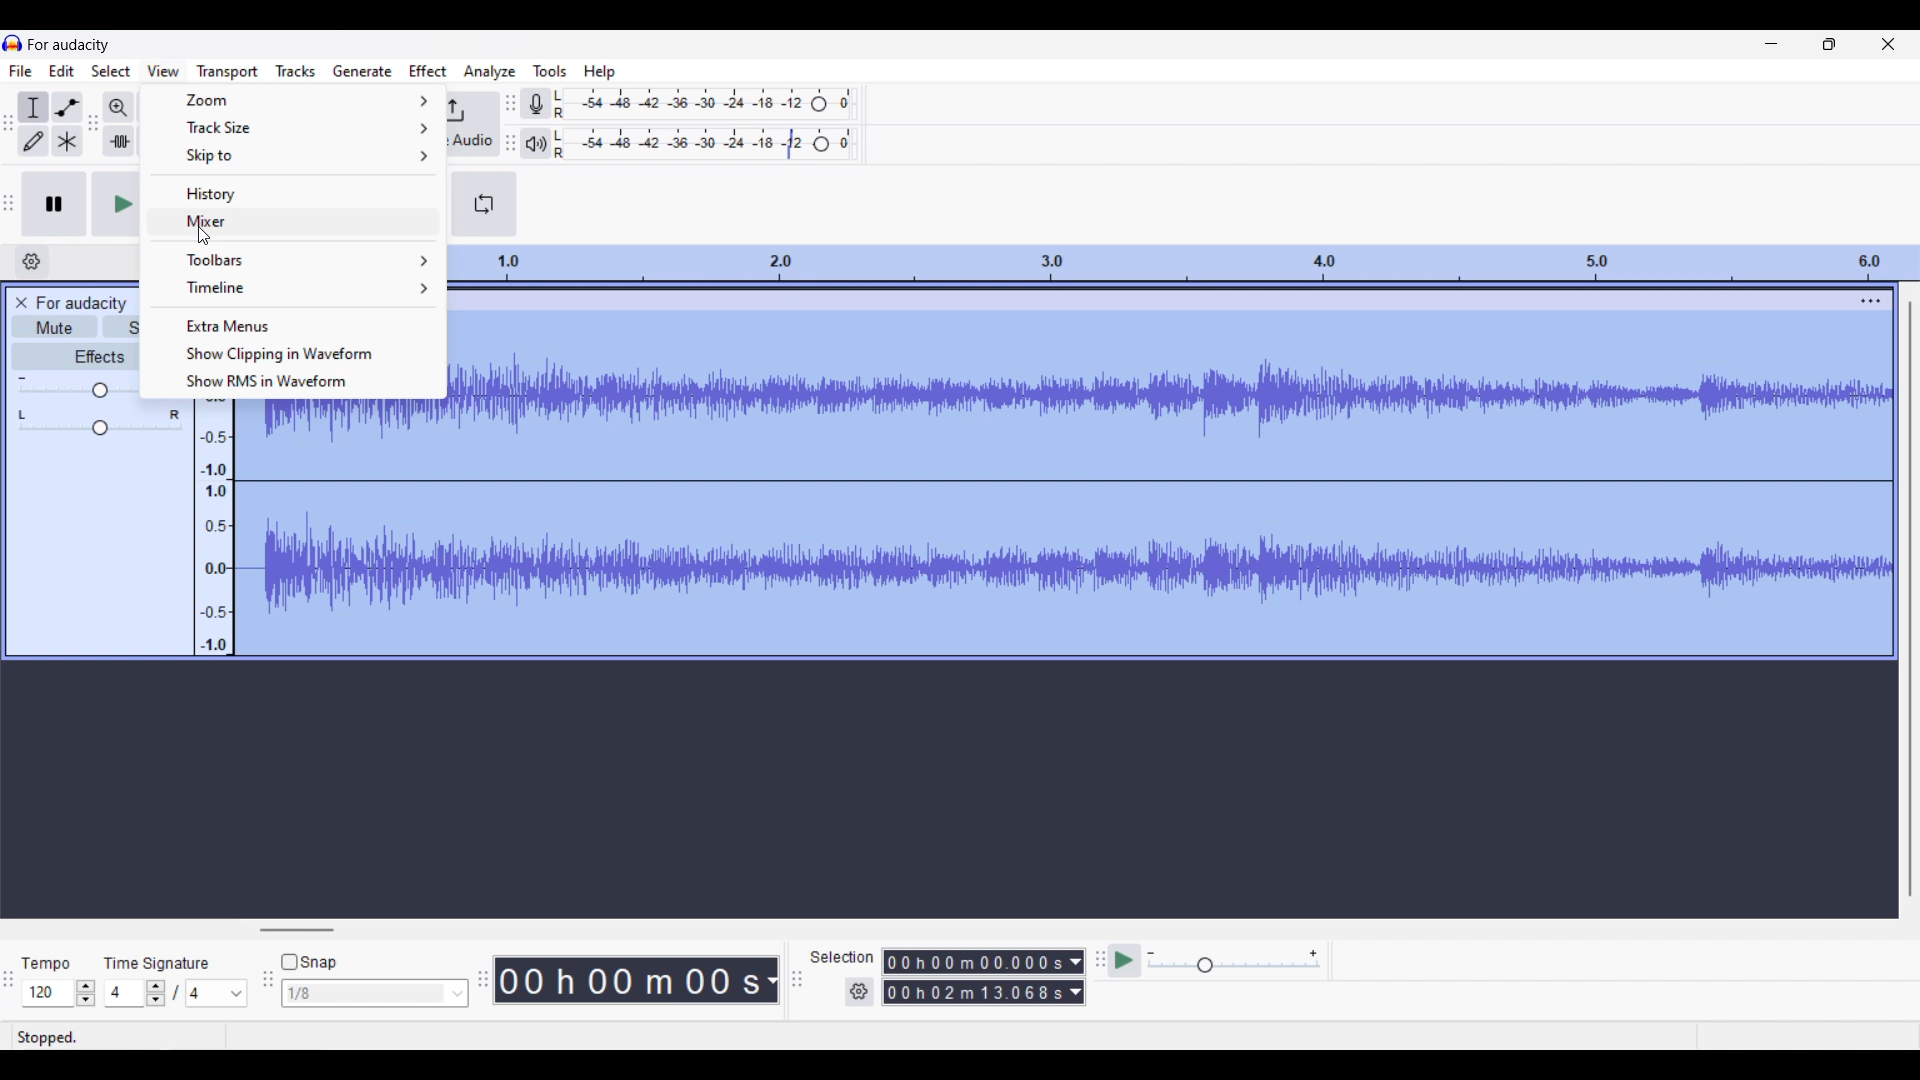 The image size is (1920, 1080). What do you see at coordinates (100, 423) in the screenshot?
I see `Pan slider` at bounding box center [100, 423].